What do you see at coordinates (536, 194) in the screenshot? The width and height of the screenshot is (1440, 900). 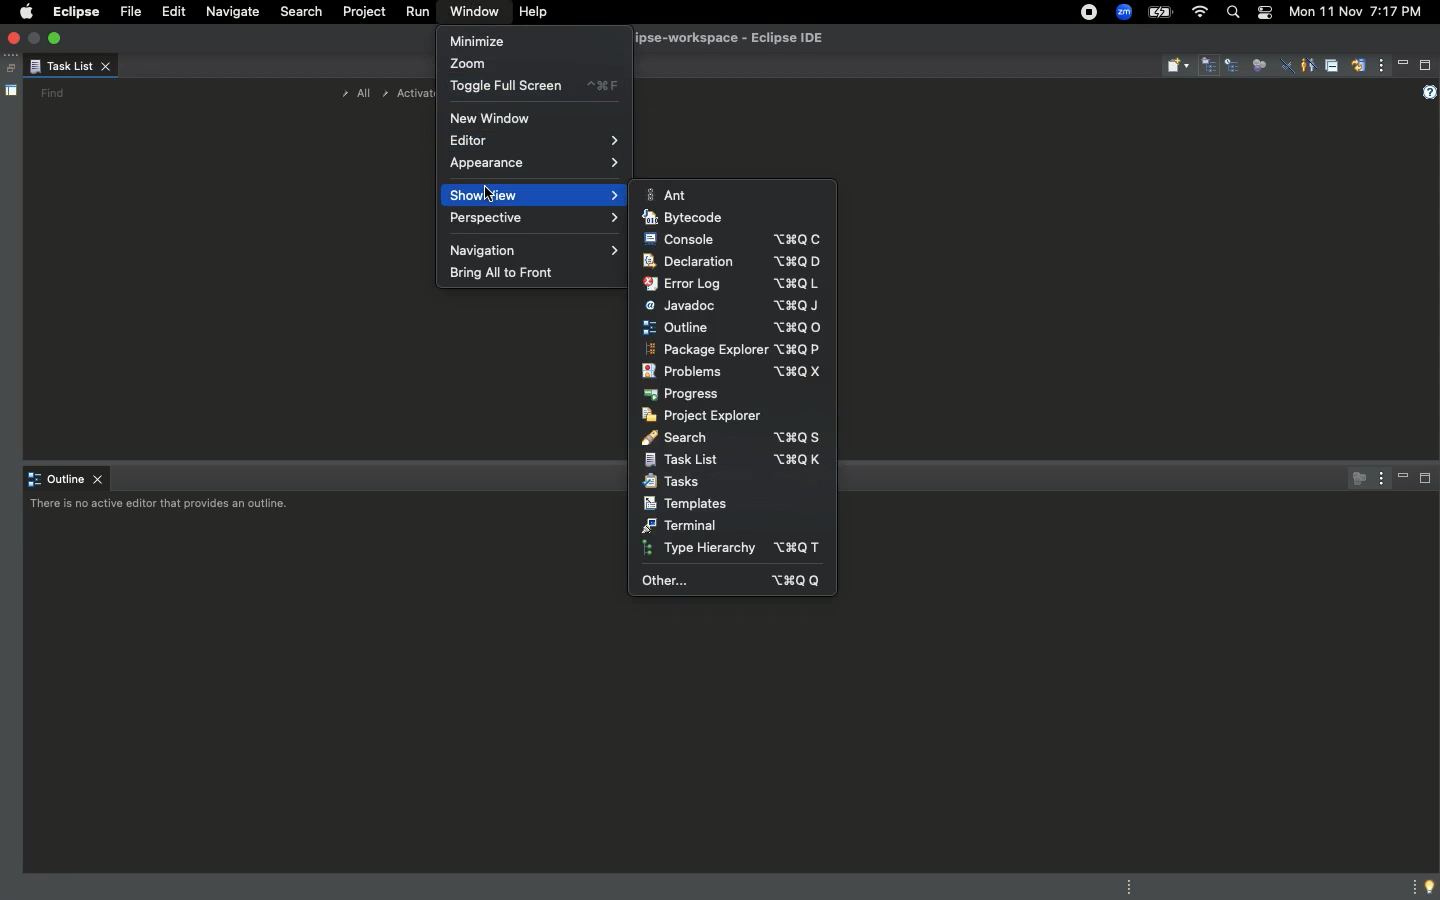 I see `Show view` at bounding box center [536, 194].